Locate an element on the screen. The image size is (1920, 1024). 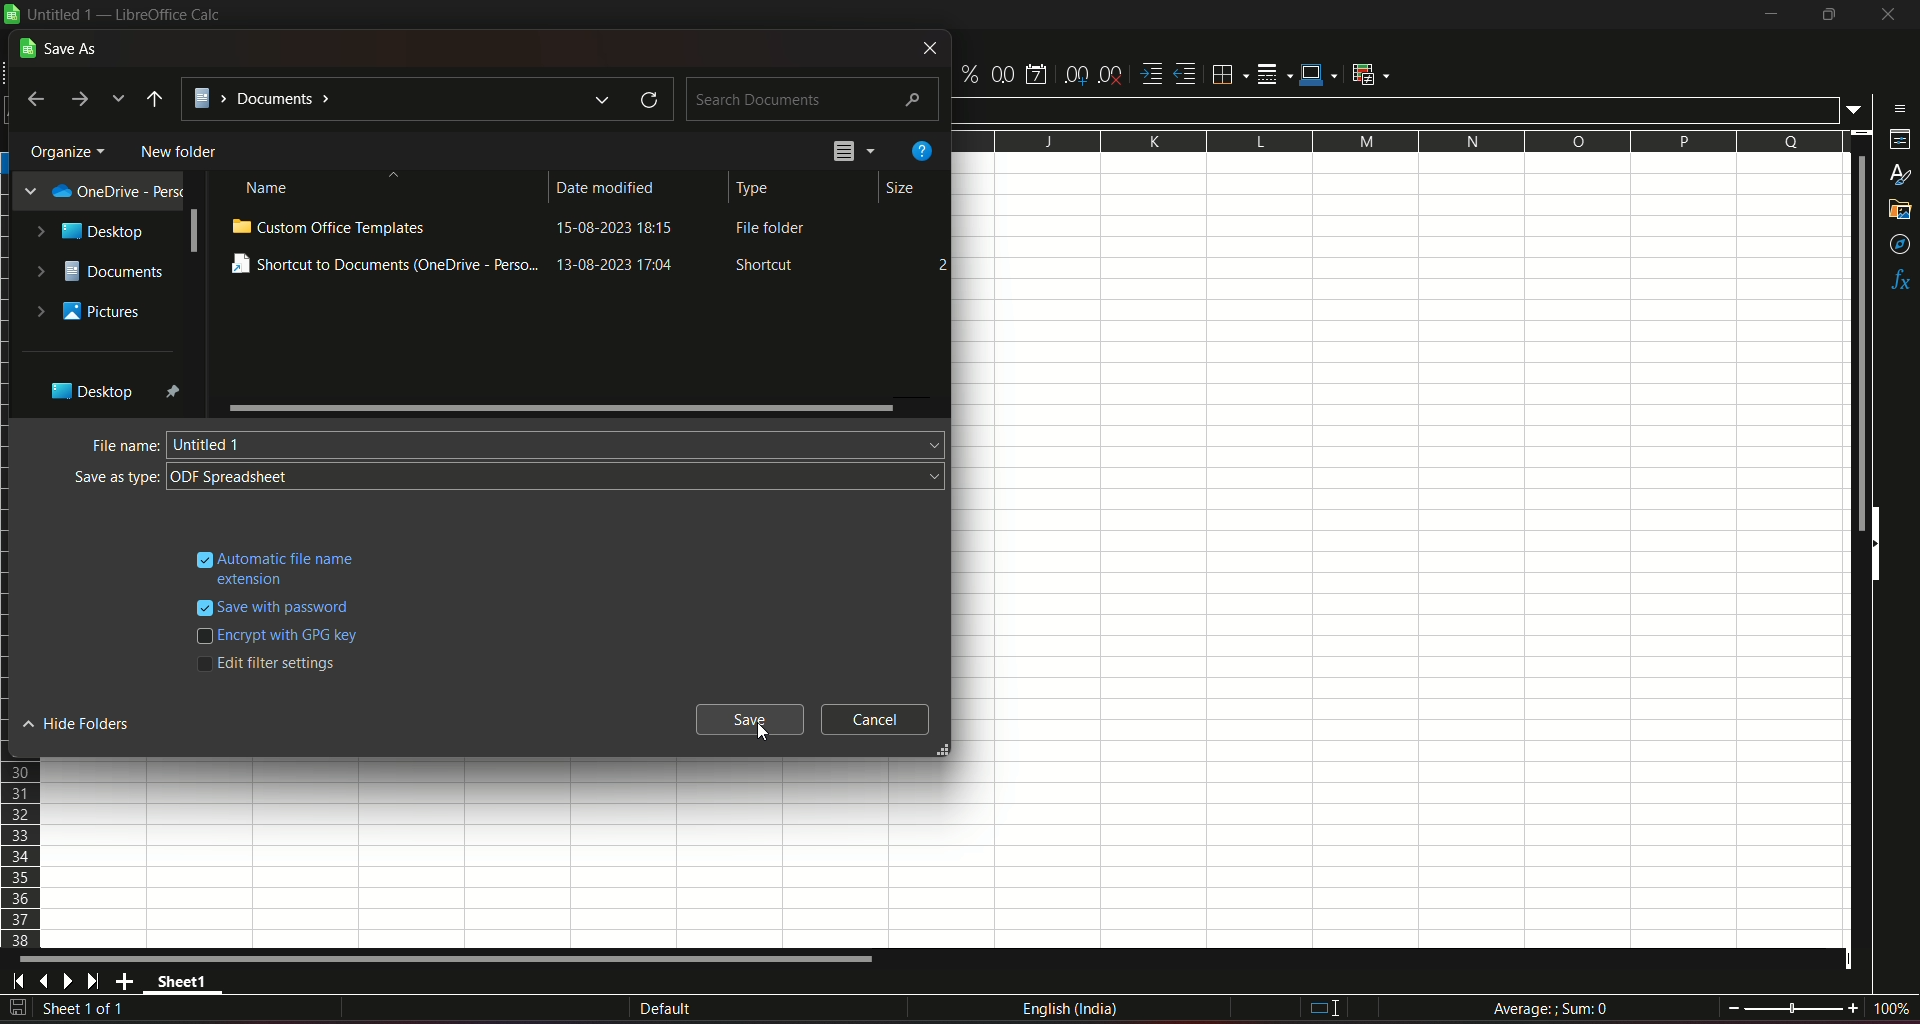
enable checkbox is located at coordinates (202, 556).